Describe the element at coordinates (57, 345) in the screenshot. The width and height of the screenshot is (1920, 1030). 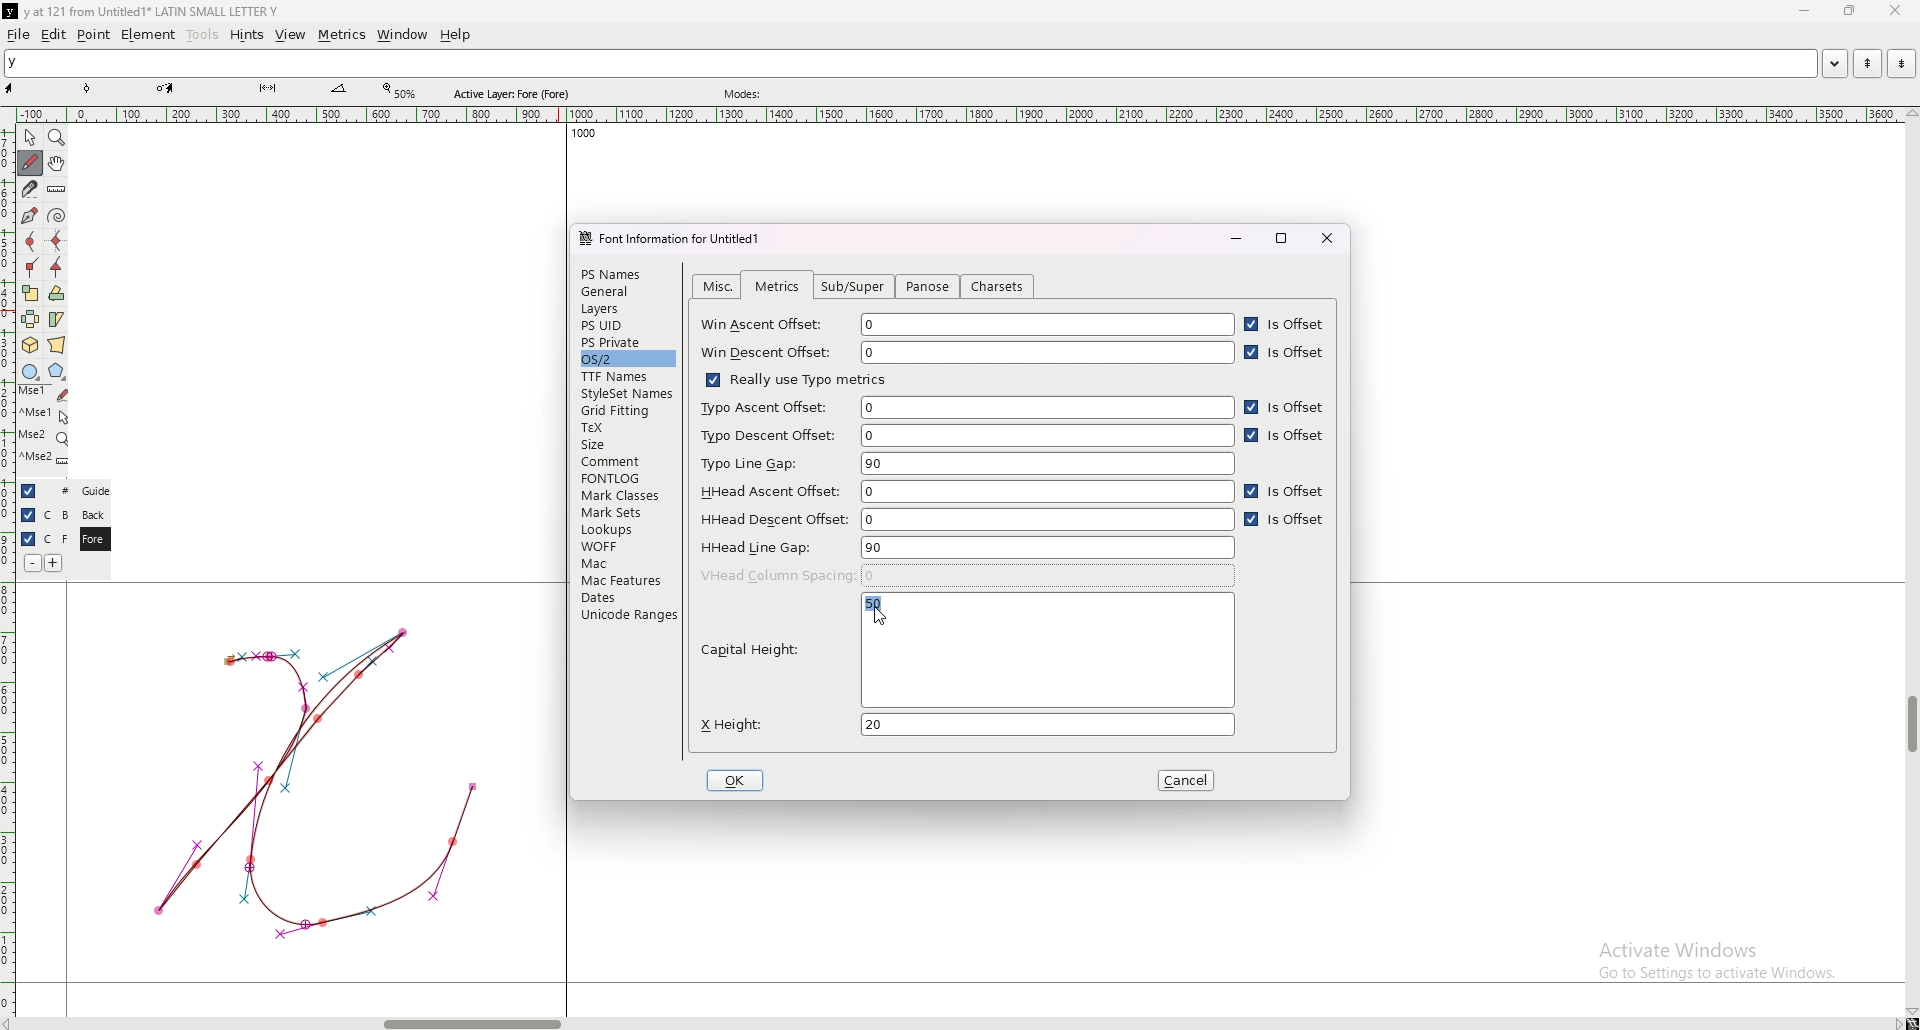
I see `perform a perspective transformation` at that location.